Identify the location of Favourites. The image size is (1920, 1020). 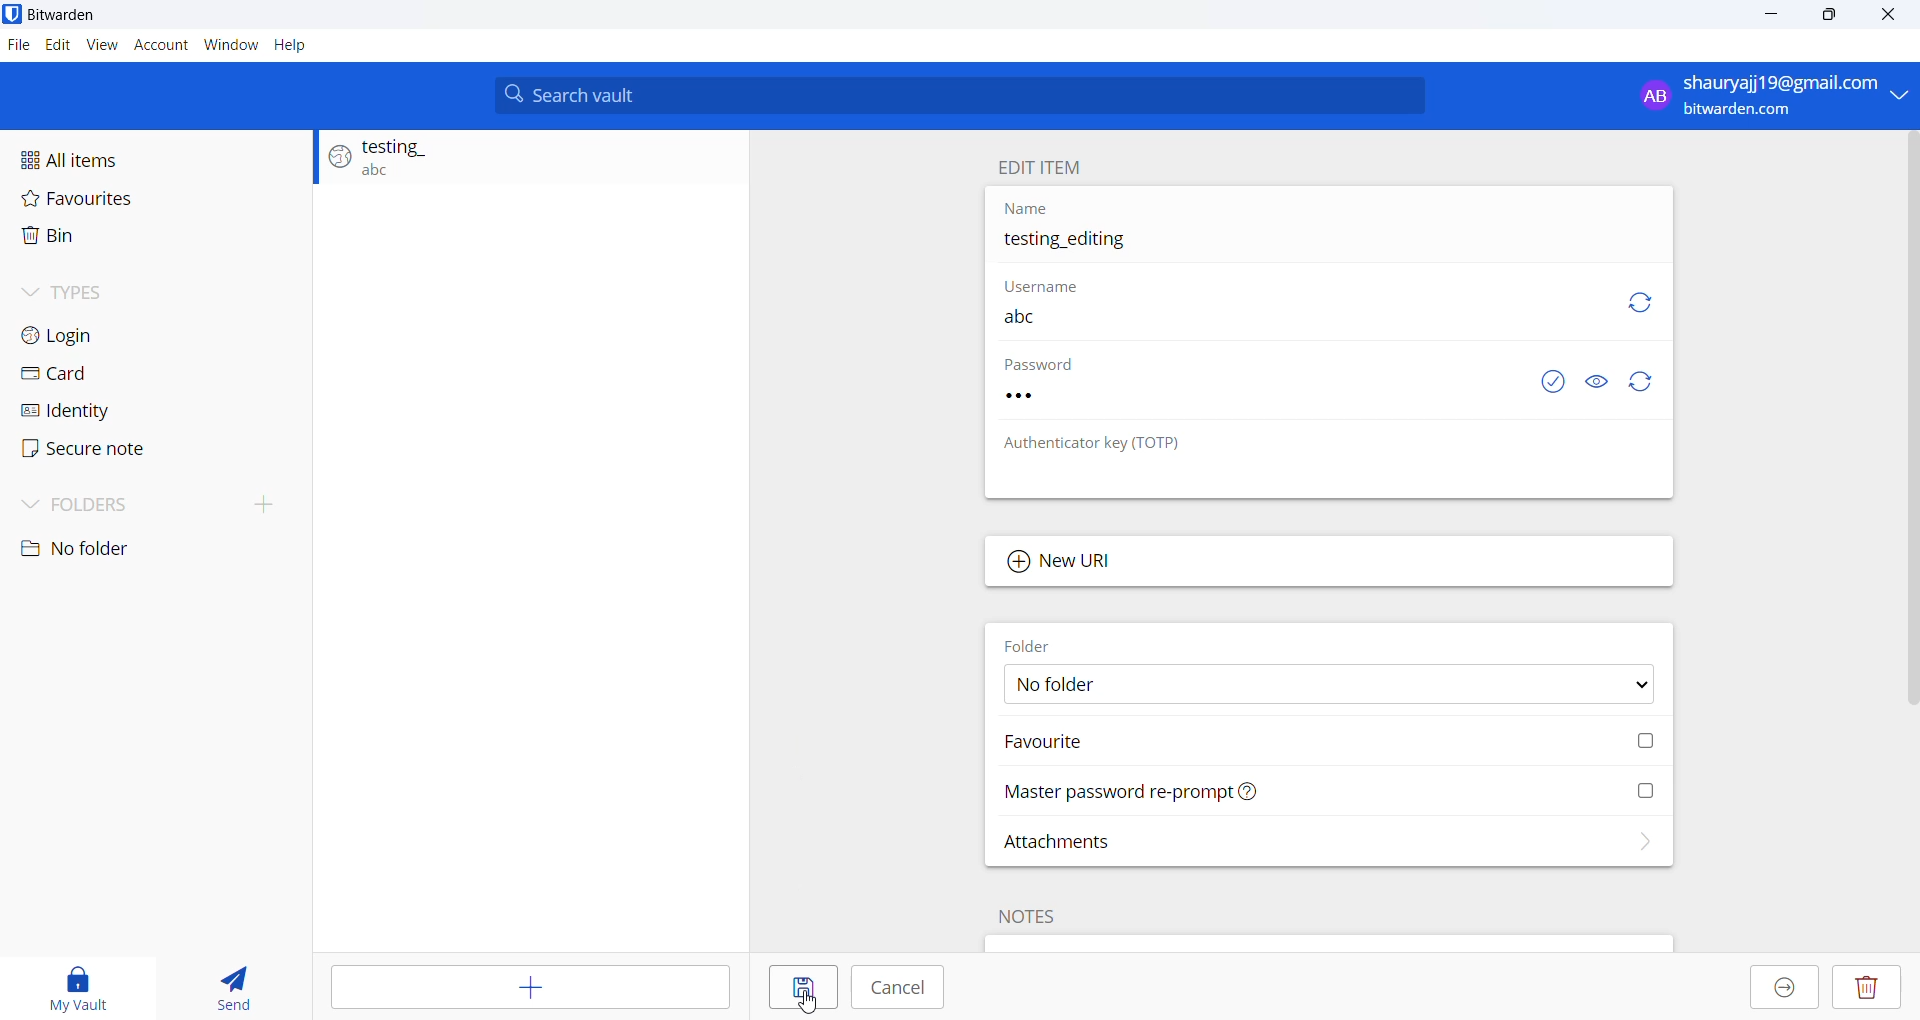
(154, 197).